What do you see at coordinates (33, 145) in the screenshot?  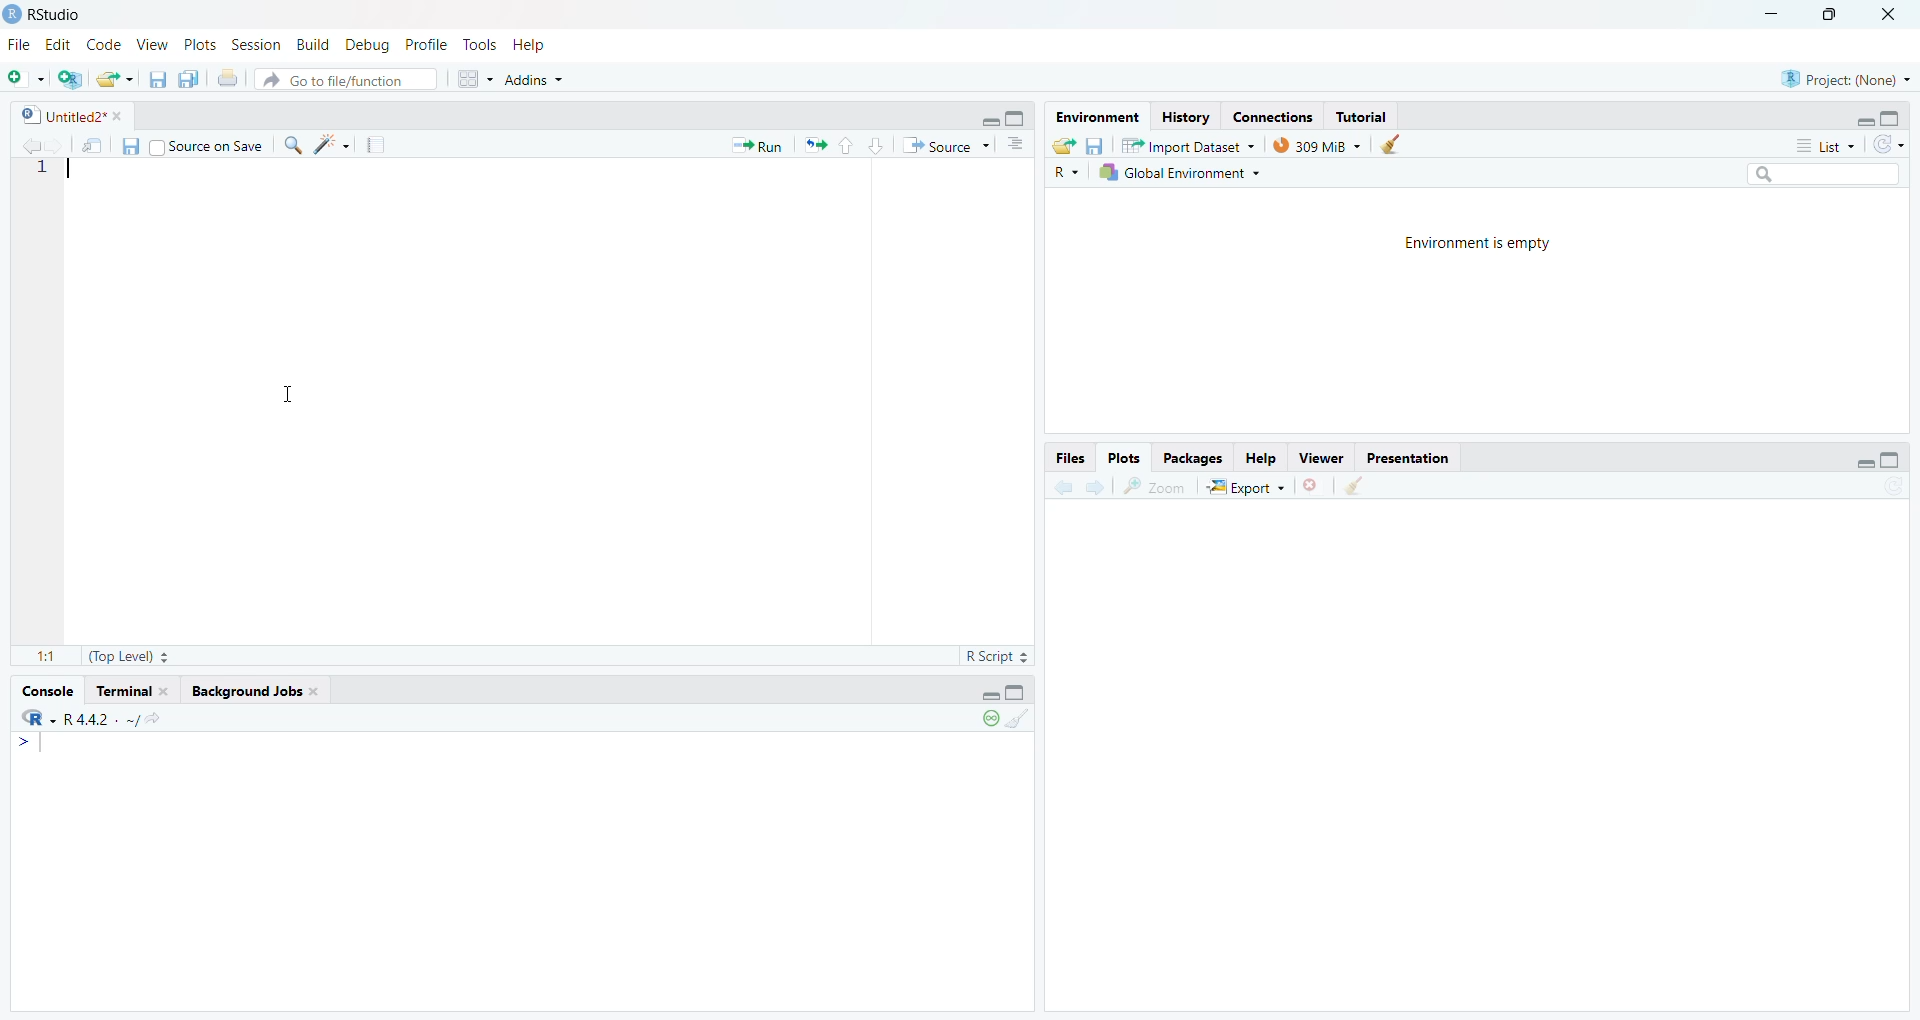 I see `back` at bounding box center [33, 145].